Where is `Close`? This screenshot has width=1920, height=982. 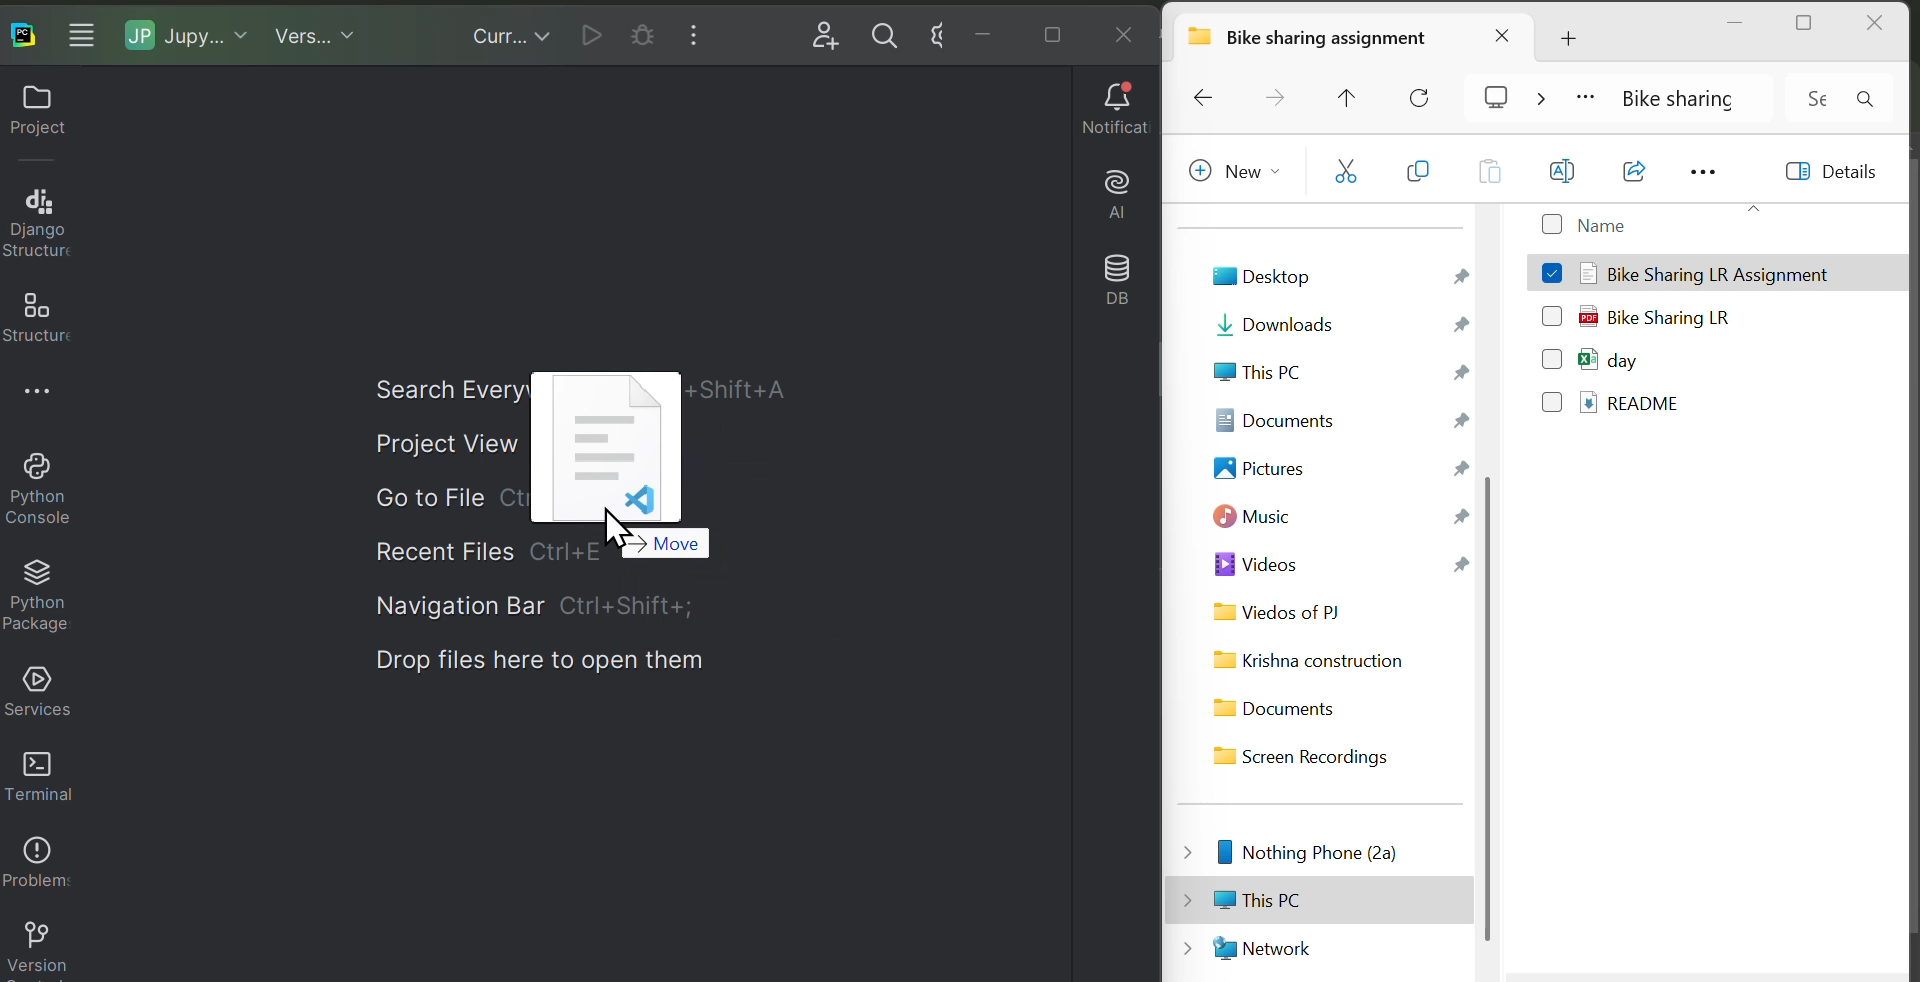
Close is located at coordinates (1123, 35).